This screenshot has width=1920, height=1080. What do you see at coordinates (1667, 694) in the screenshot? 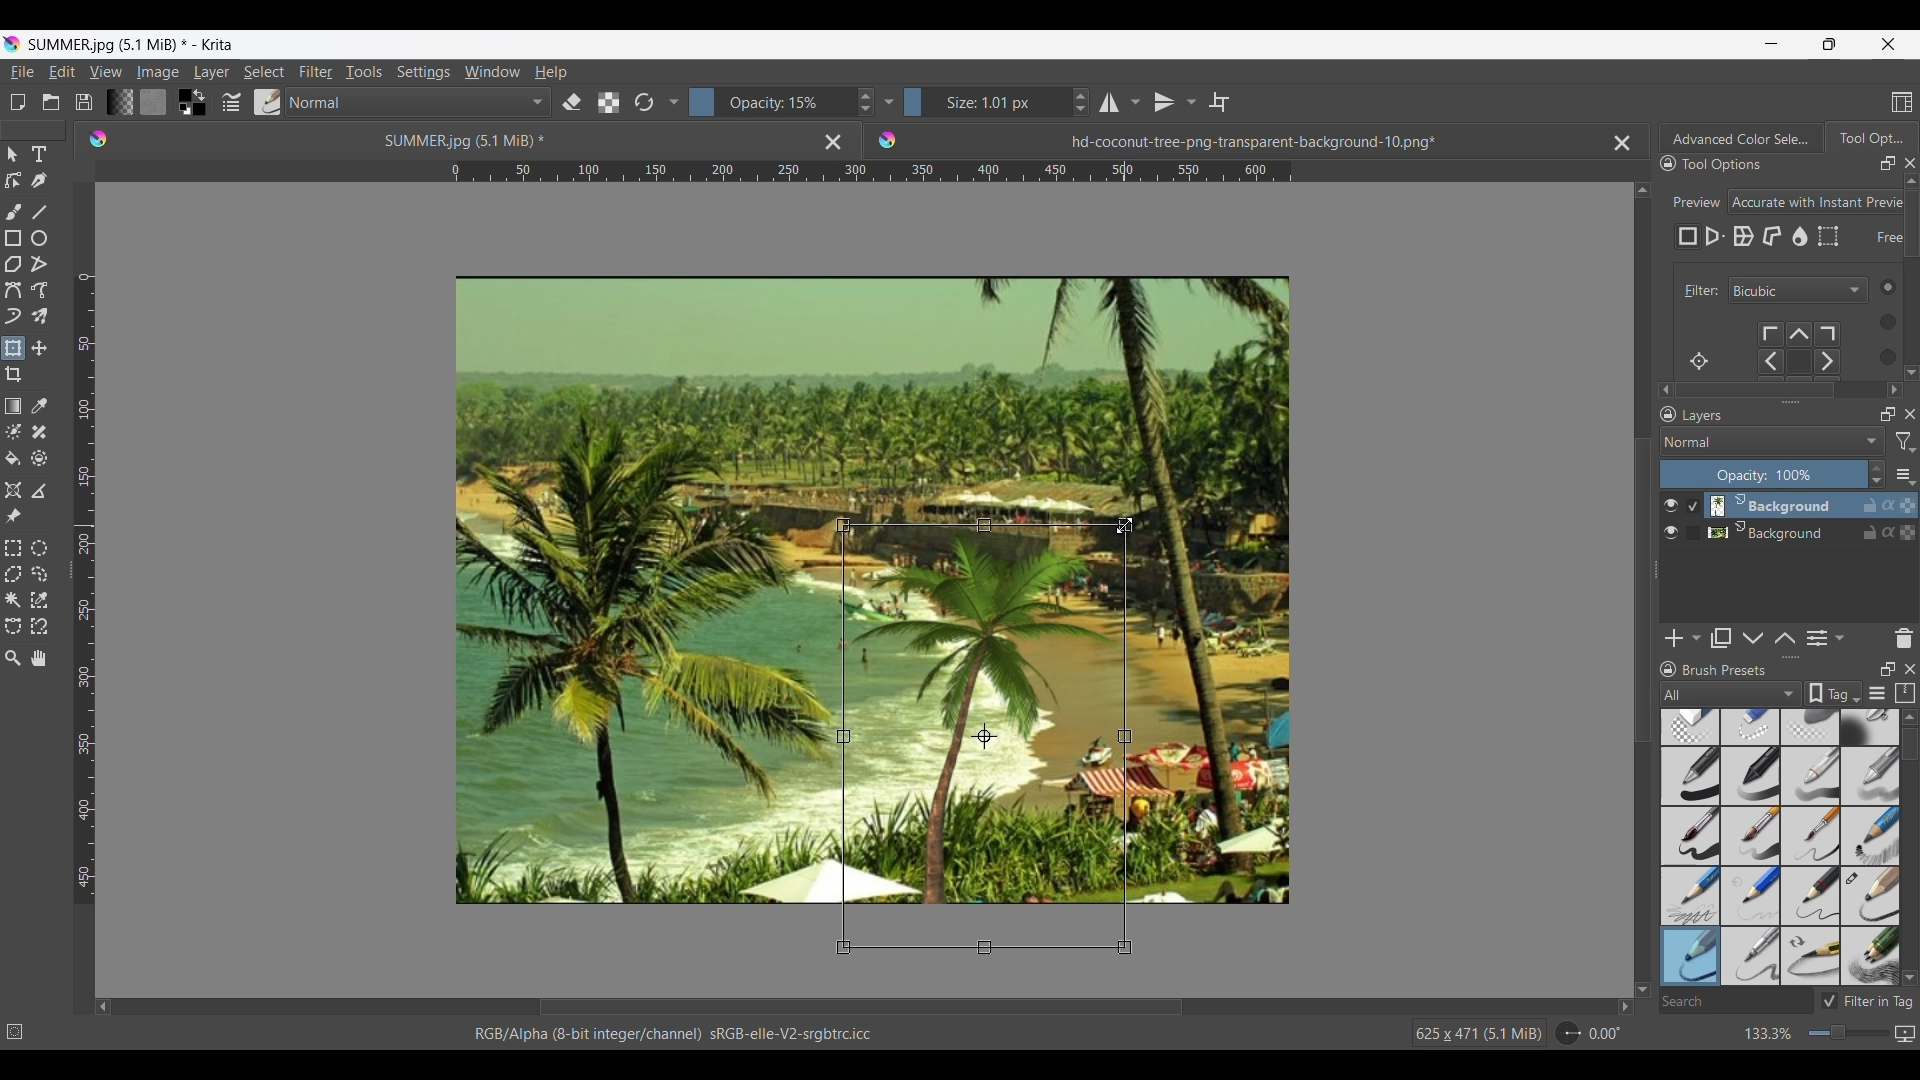
I see `Brush preset options` at bounding box center [1667, 694].